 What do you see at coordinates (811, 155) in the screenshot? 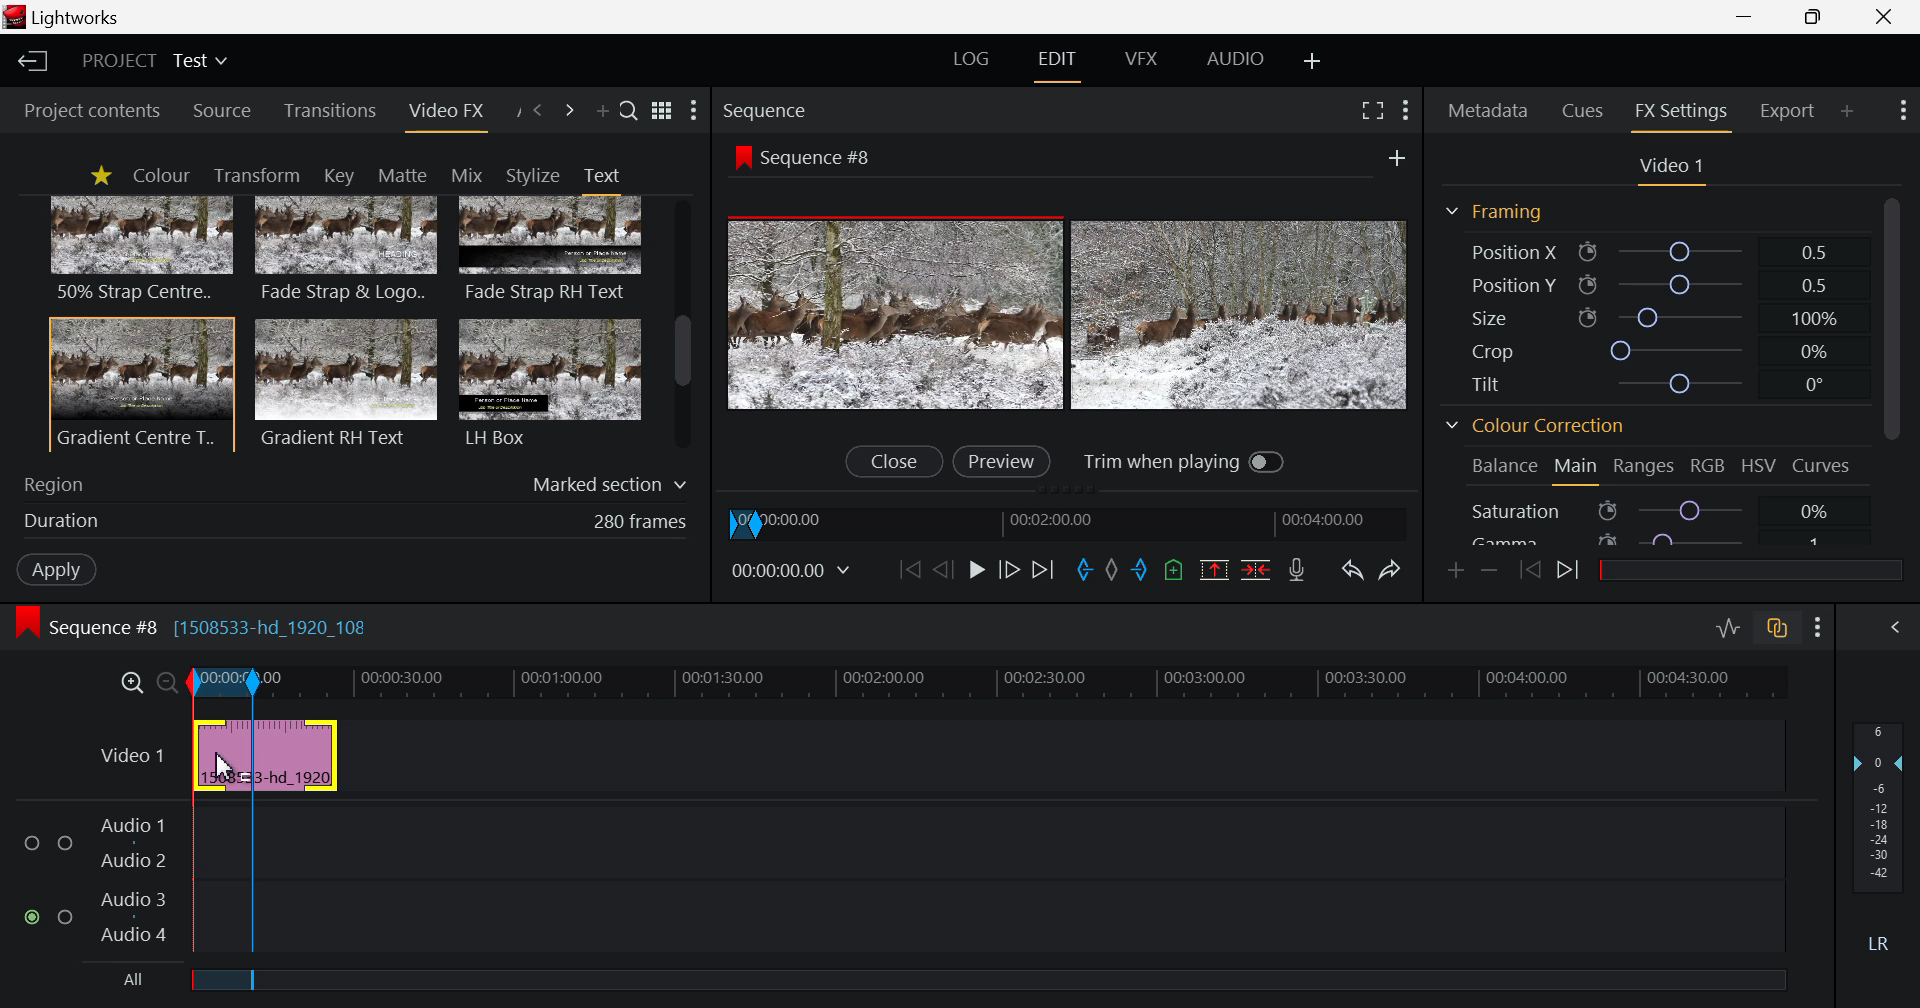
I see `Sequence #8` at bounding box center [811, 155].